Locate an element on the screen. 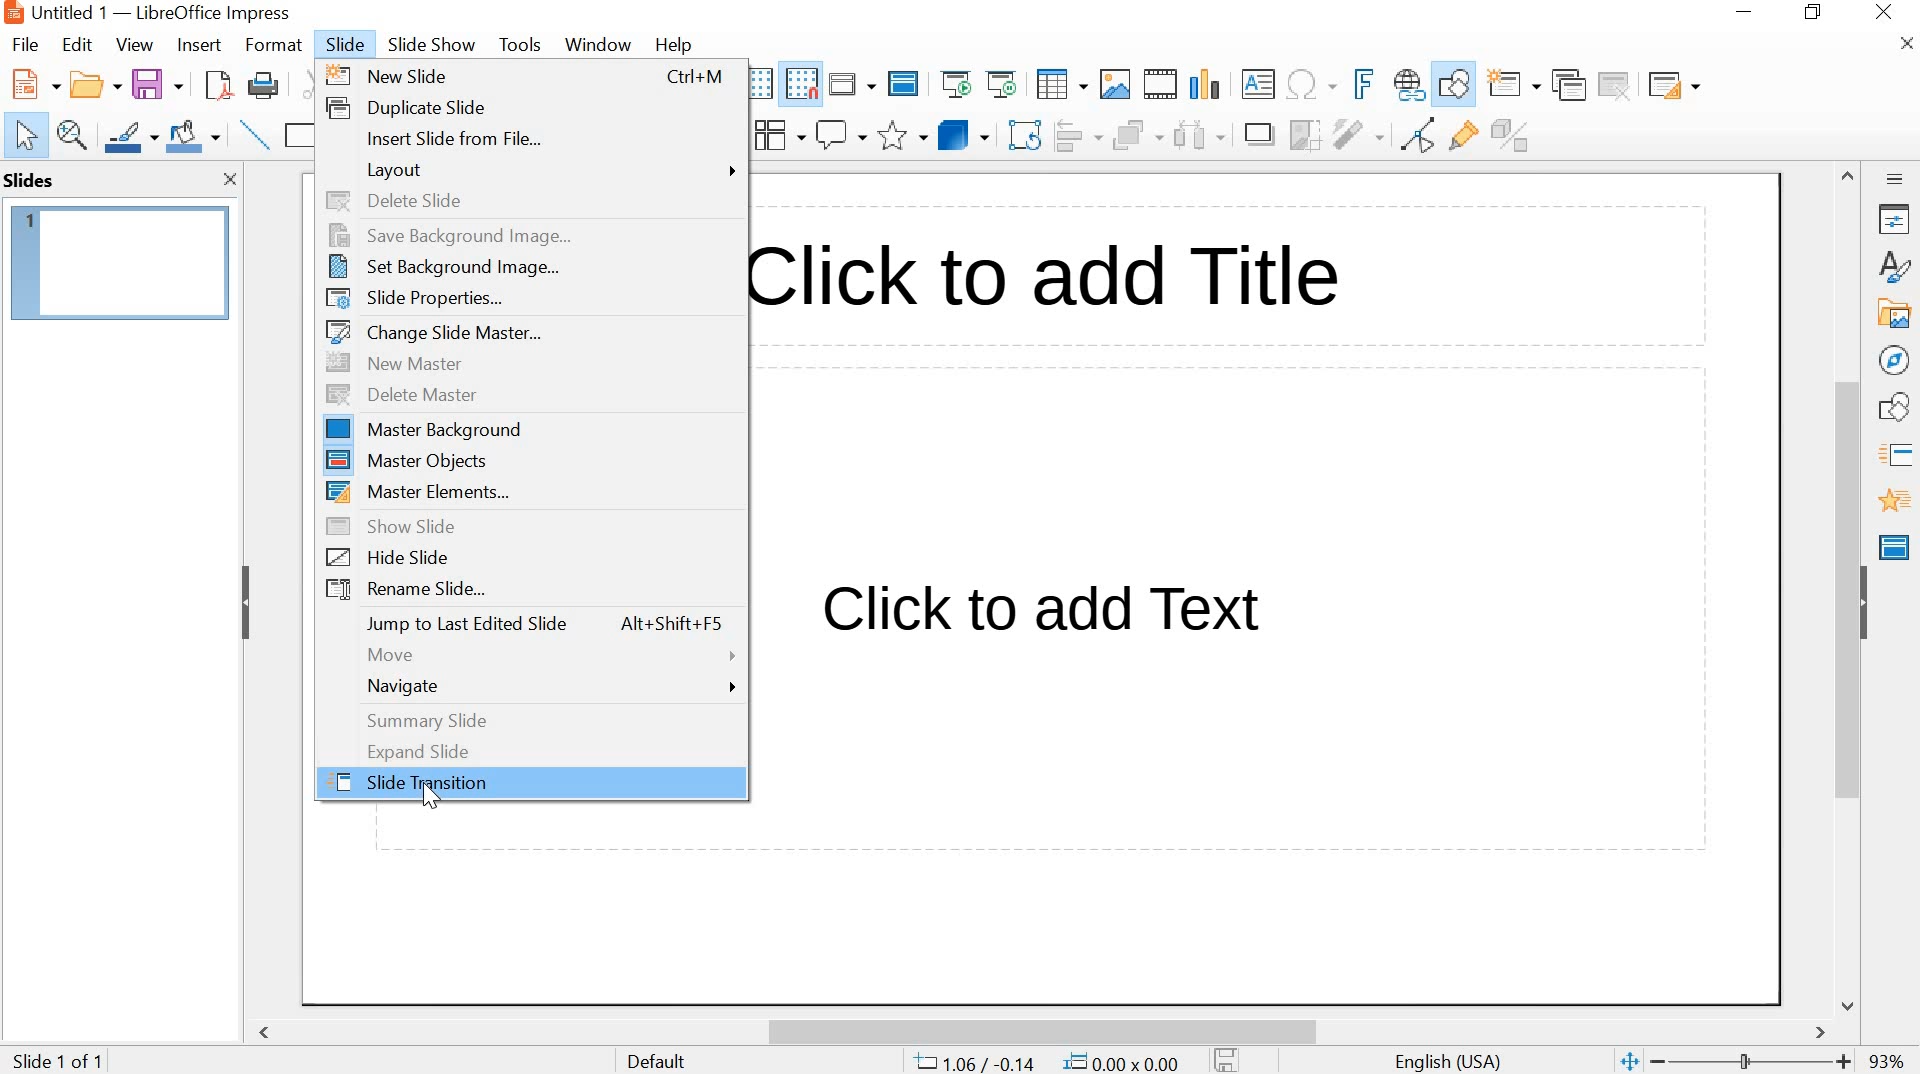 The width and height of the screenshot is (1920, 1074). Show Gluepoint Functions is located at coordinates (1465, 136).